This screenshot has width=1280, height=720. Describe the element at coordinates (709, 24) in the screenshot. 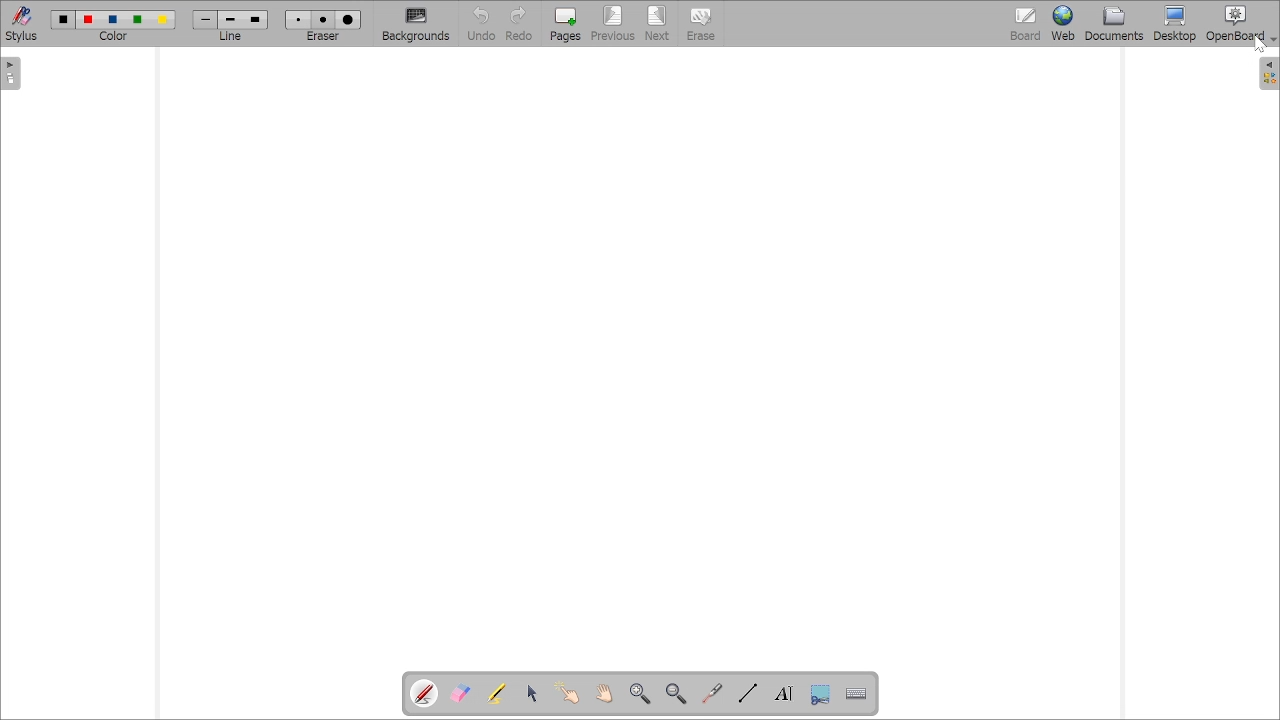

I see `Erase` at that location.